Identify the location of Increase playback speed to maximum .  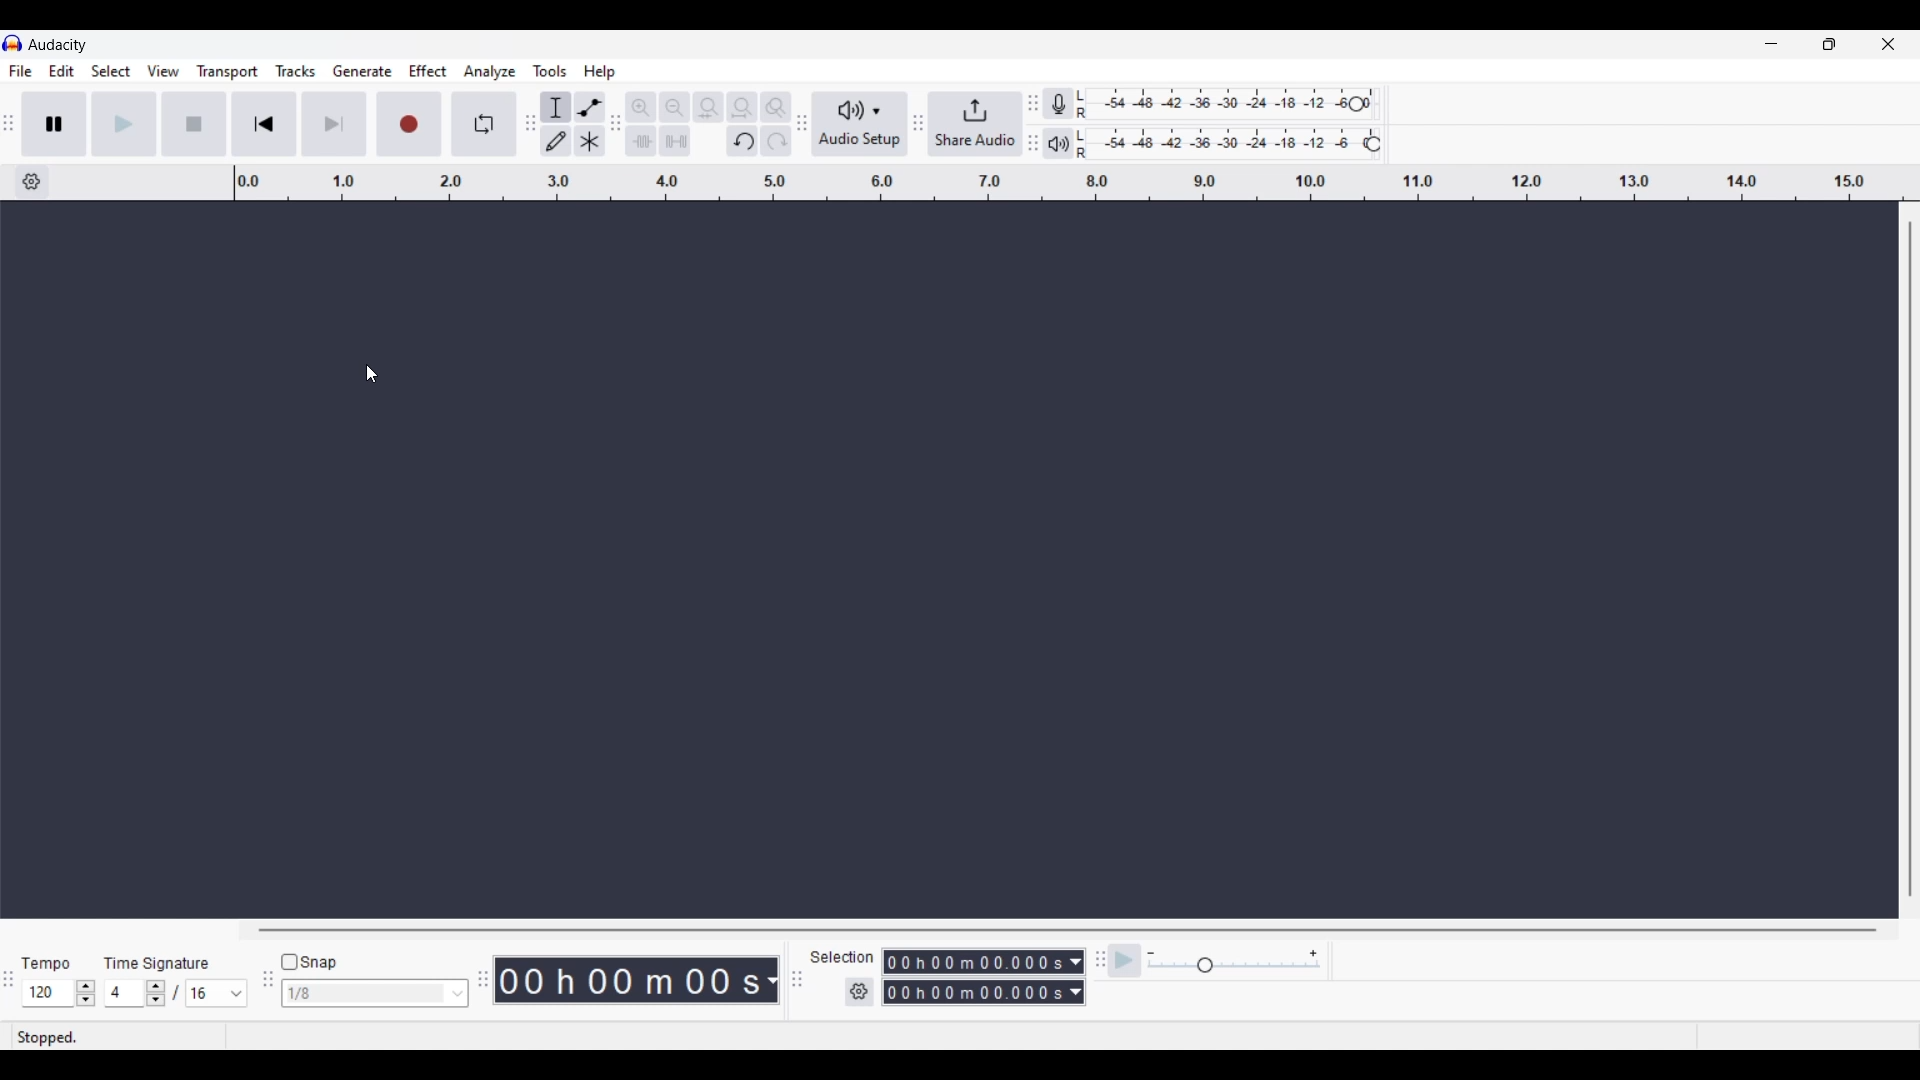
(1314, 954).